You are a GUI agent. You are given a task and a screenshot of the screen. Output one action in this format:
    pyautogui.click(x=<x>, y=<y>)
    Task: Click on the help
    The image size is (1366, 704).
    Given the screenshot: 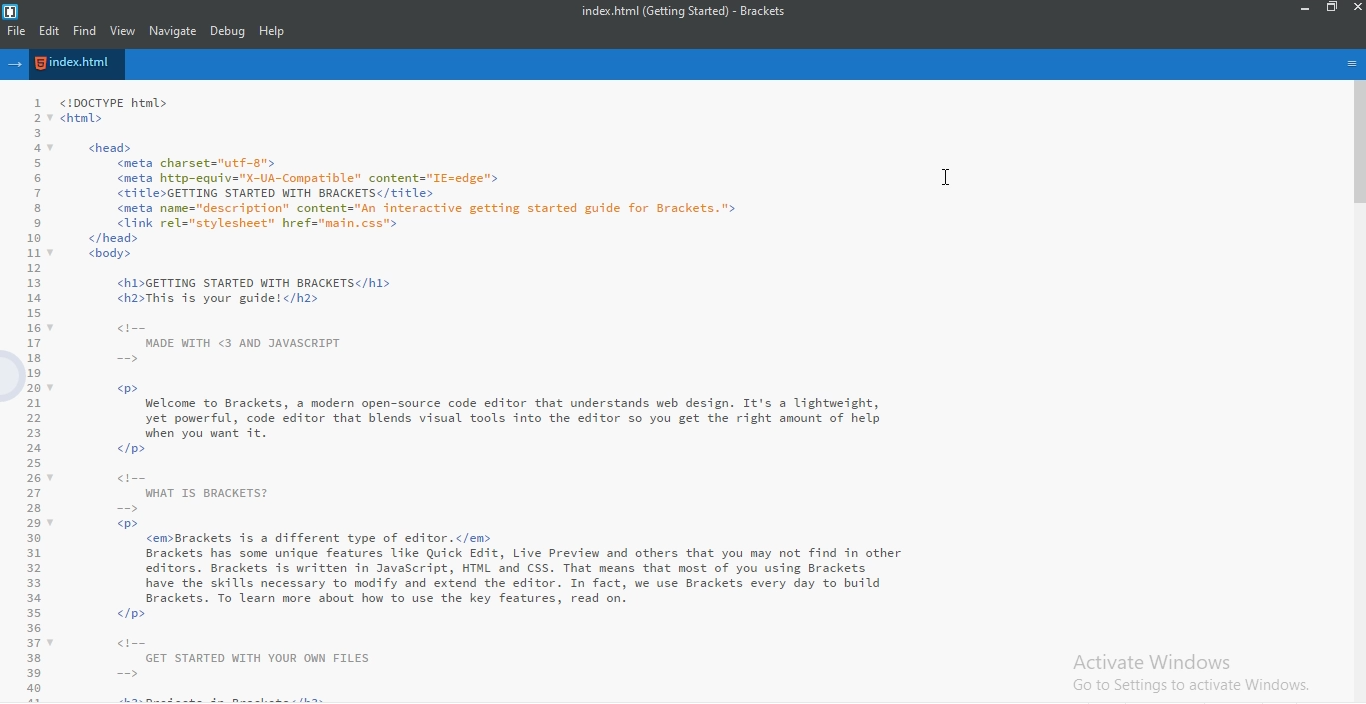 What is the action you would take?
    pyautogui.click(x=273, y=32)
    